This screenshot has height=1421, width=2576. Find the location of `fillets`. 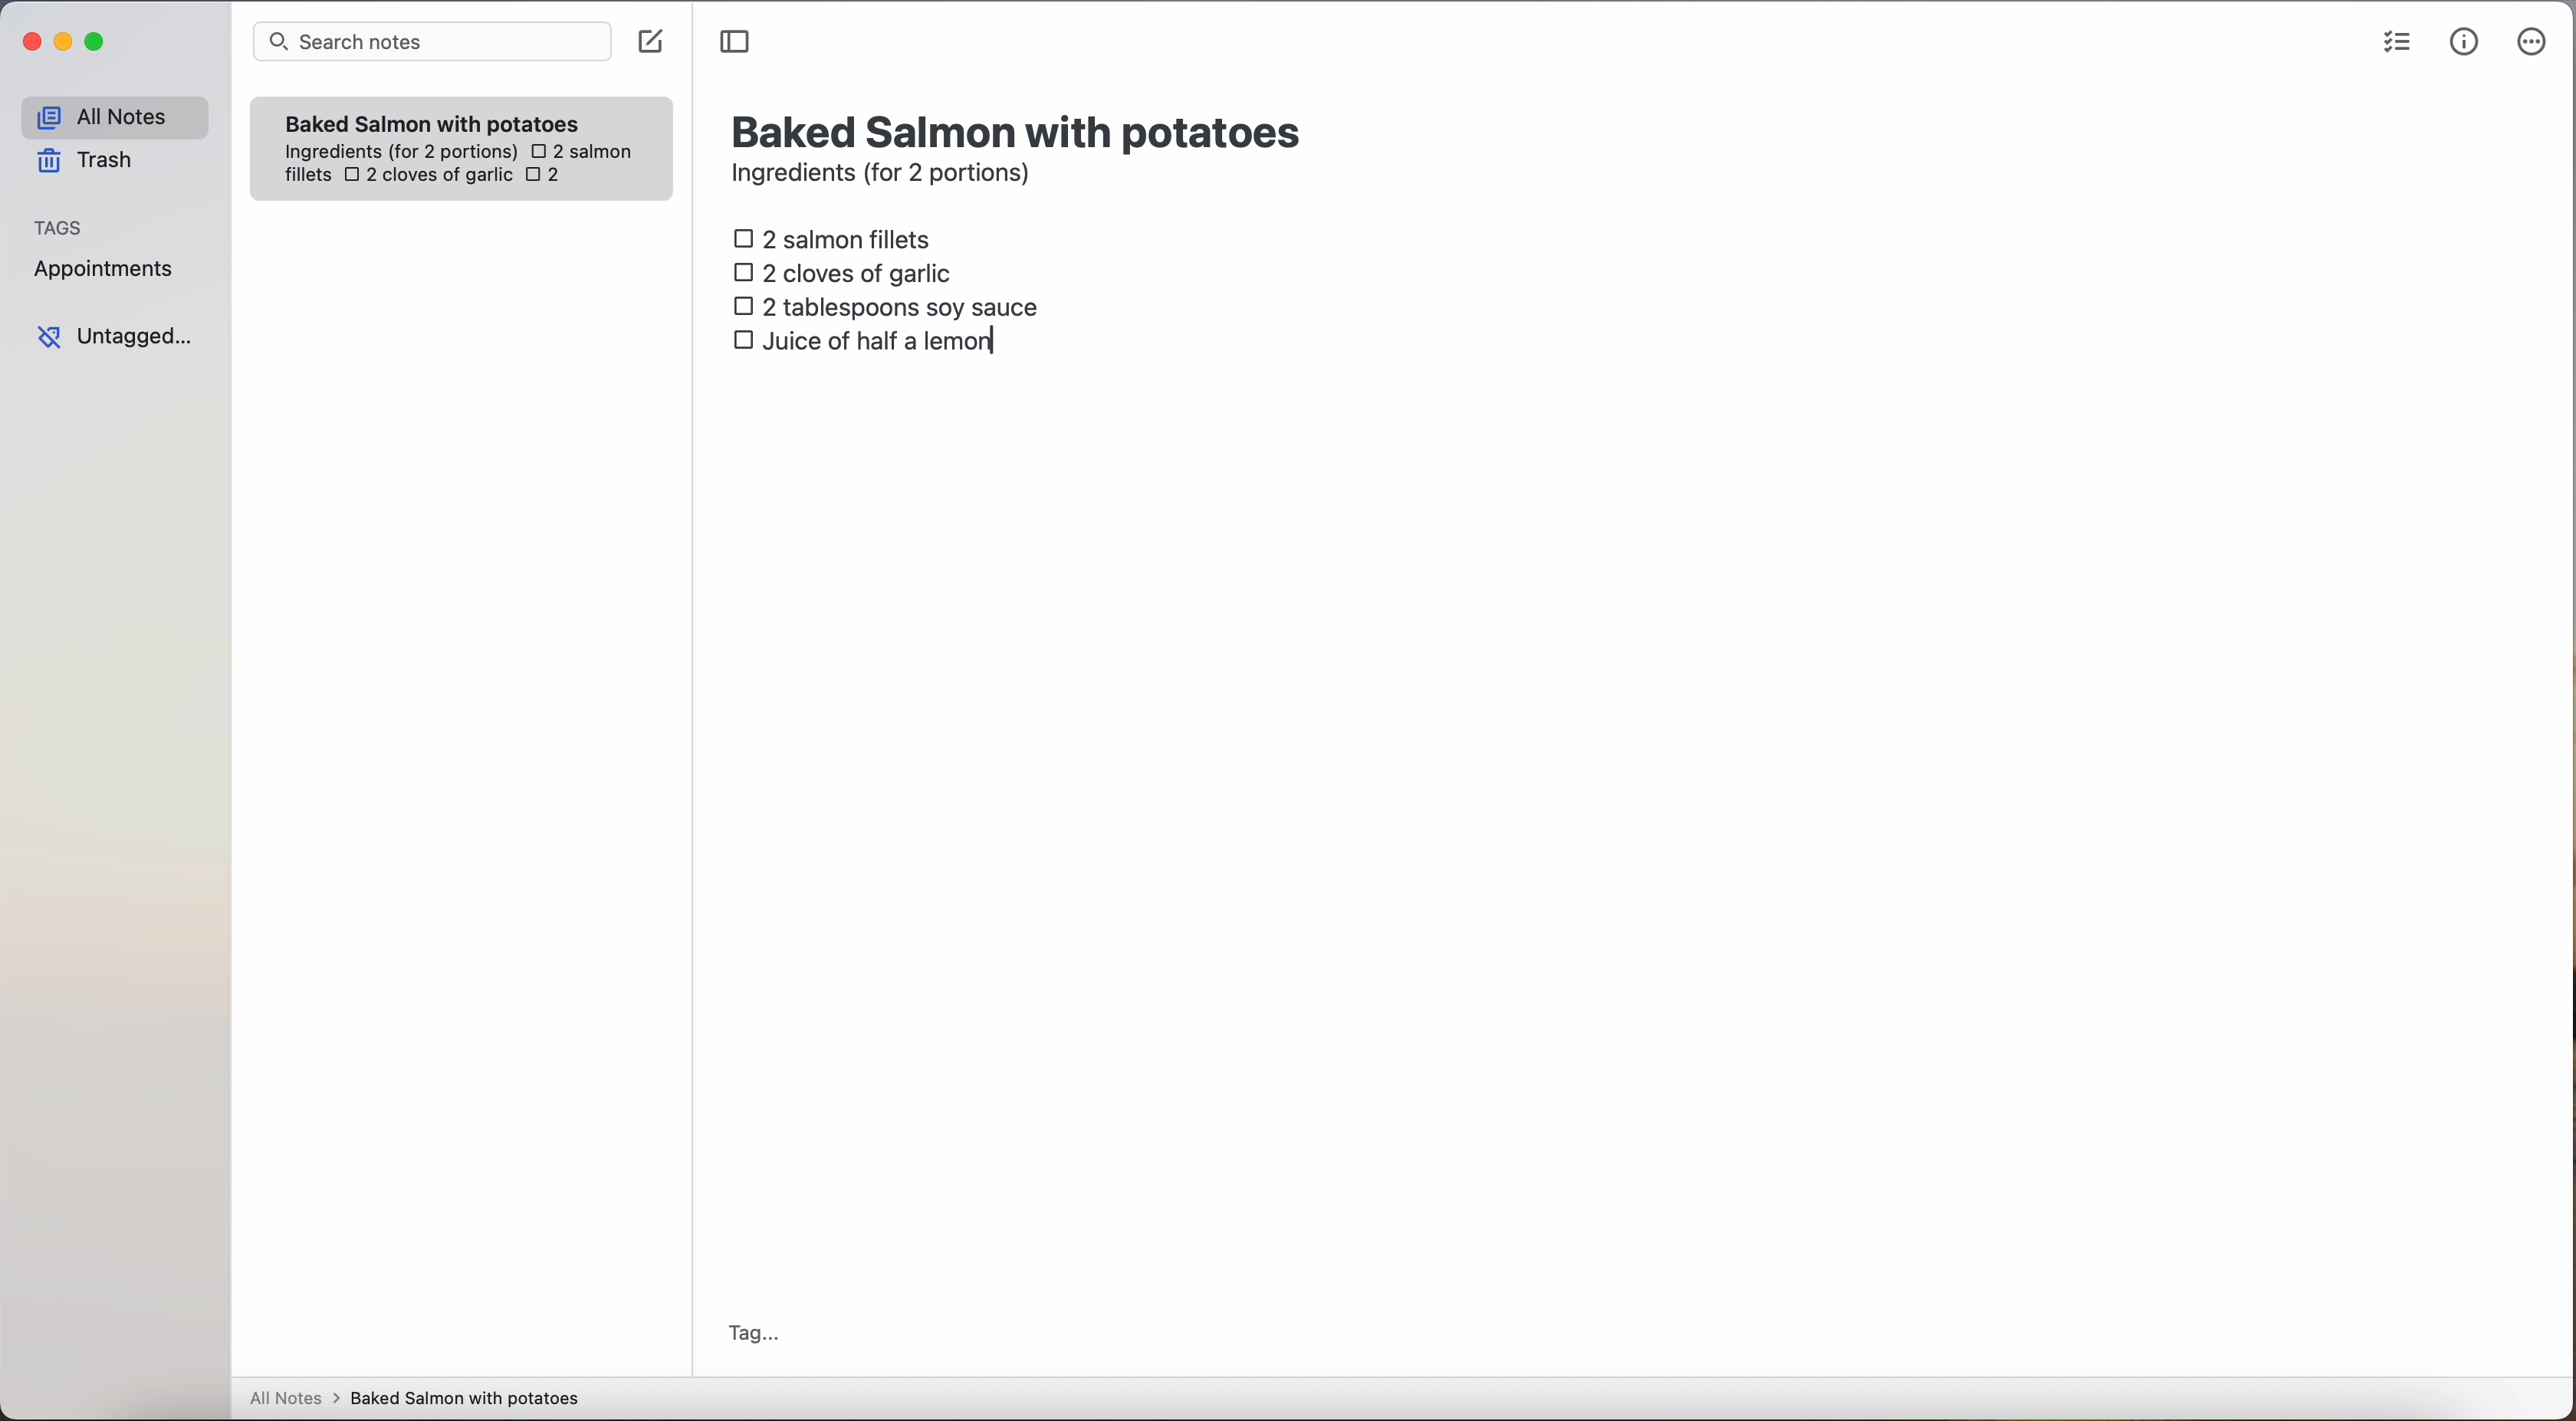

fillets is located at coordinates (309, 176).